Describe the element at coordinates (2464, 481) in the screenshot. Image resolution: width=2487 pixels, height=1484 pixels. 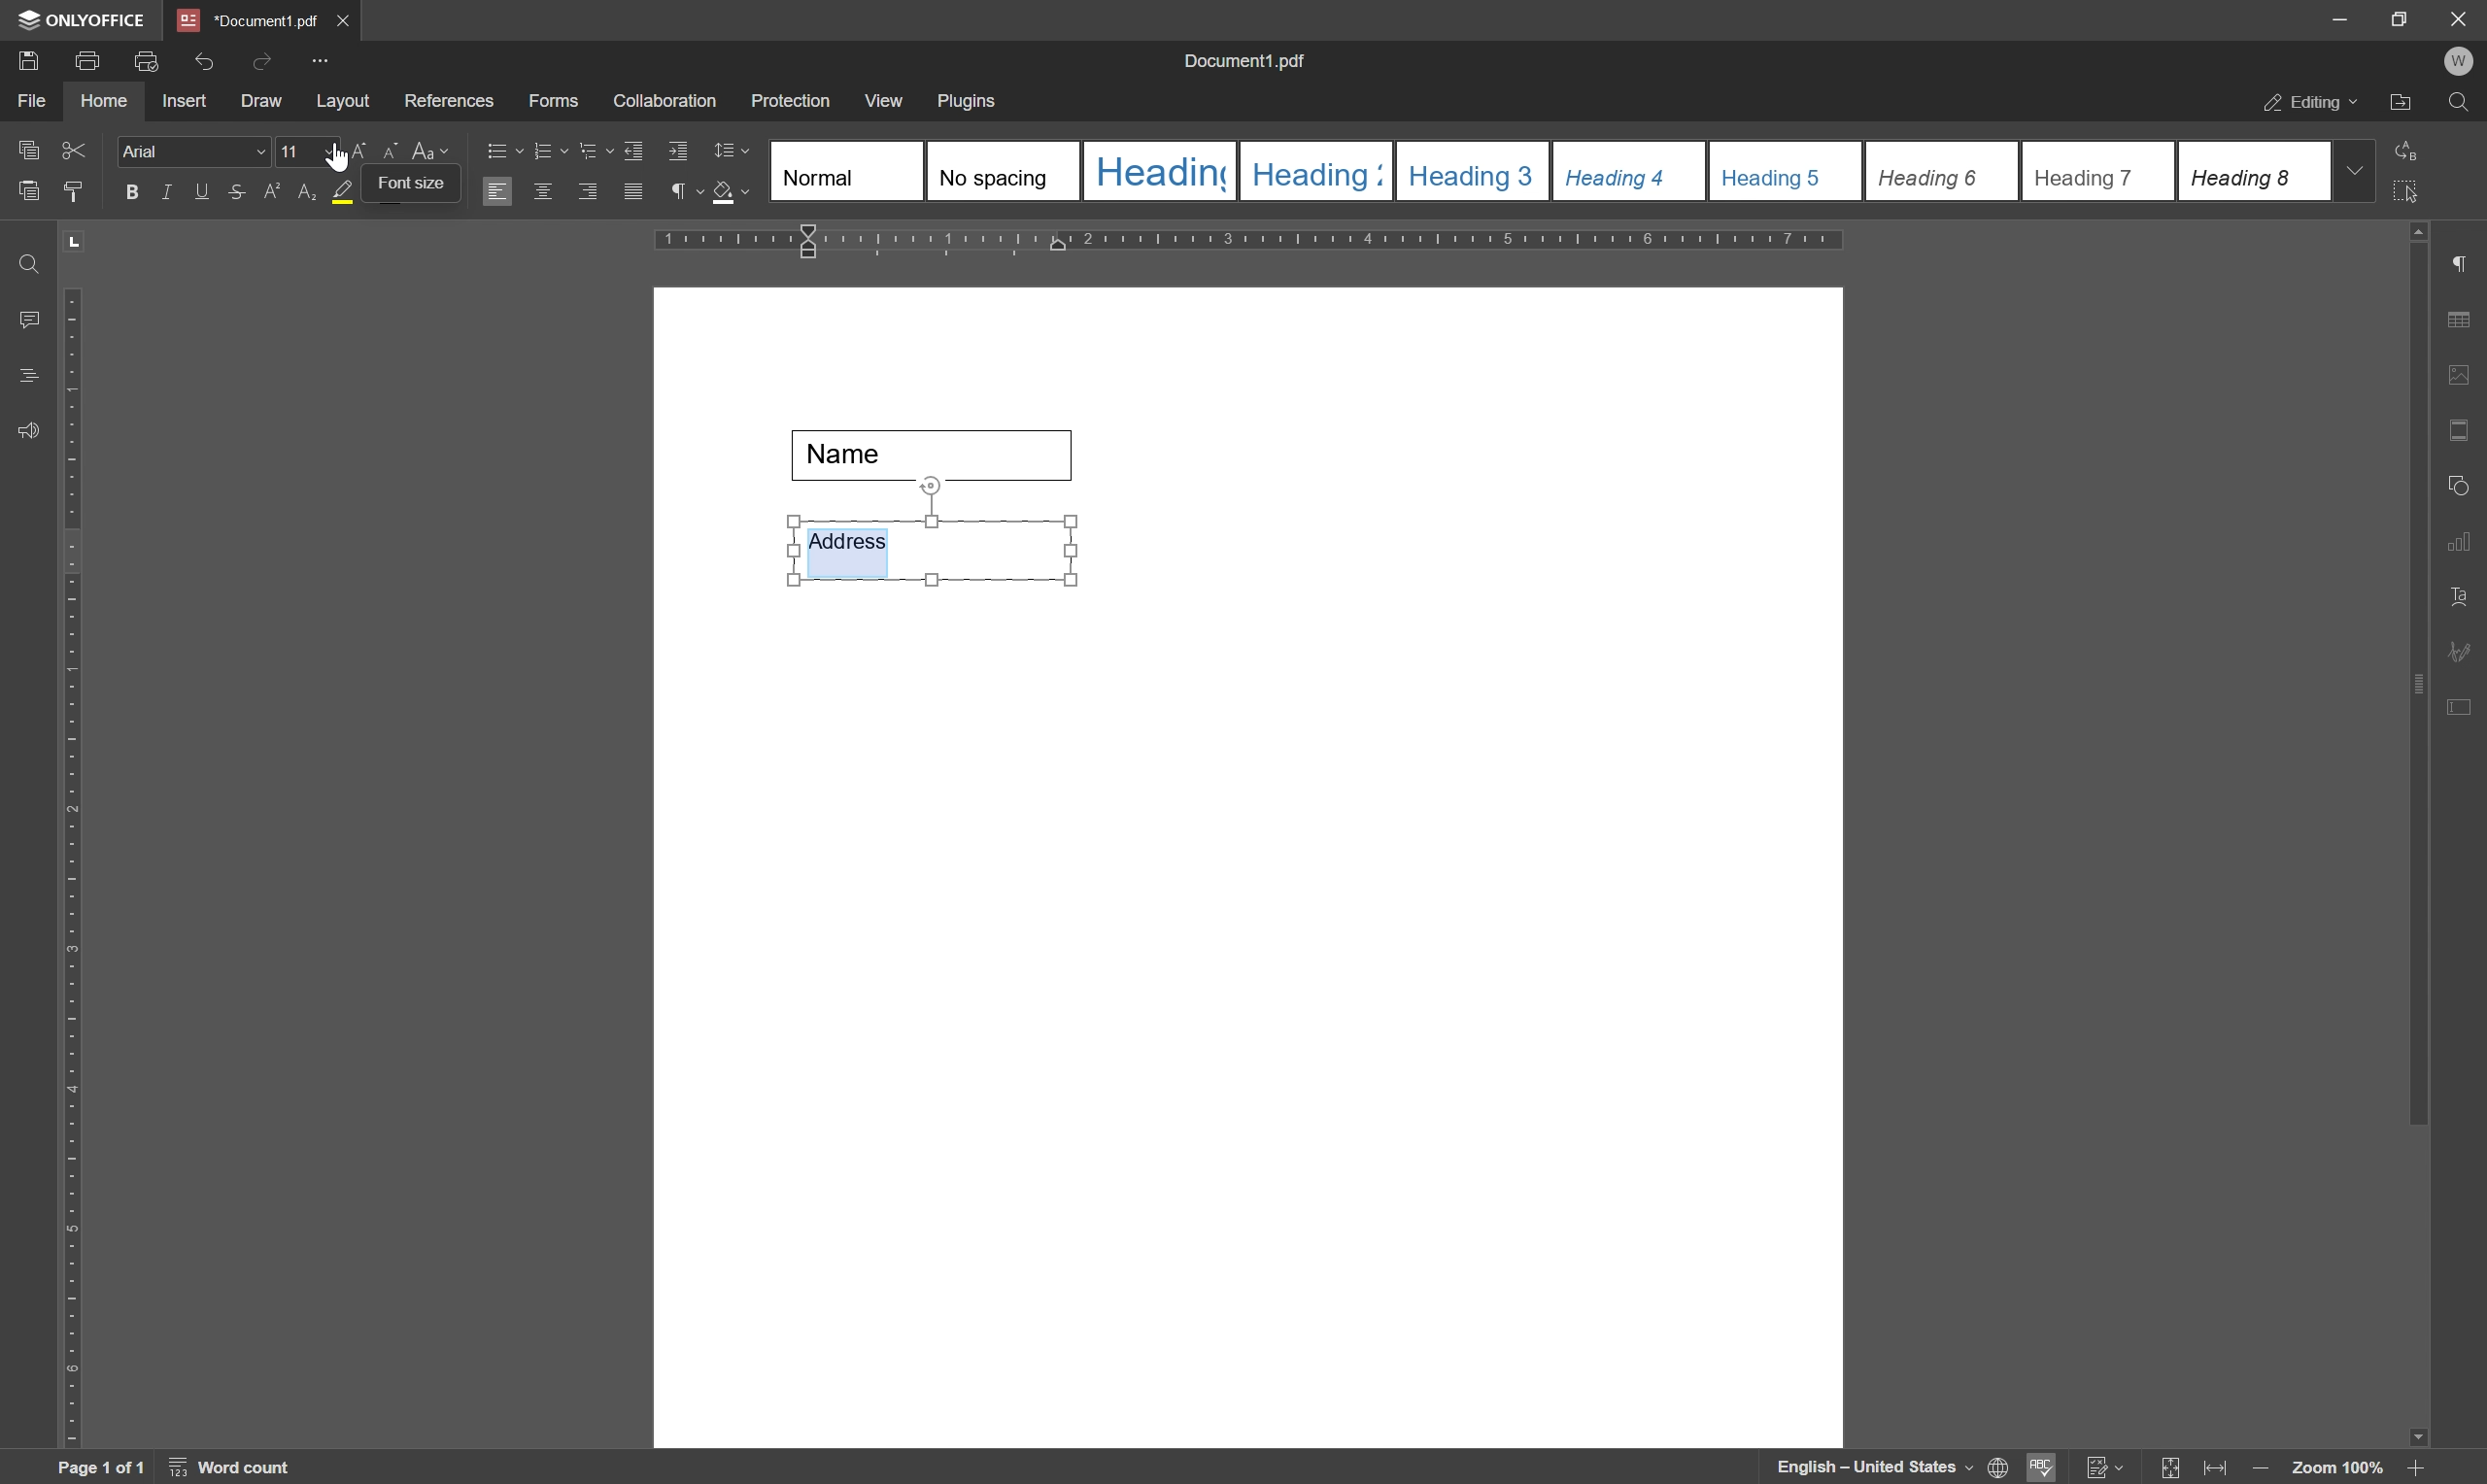
I see `shape` at that location.